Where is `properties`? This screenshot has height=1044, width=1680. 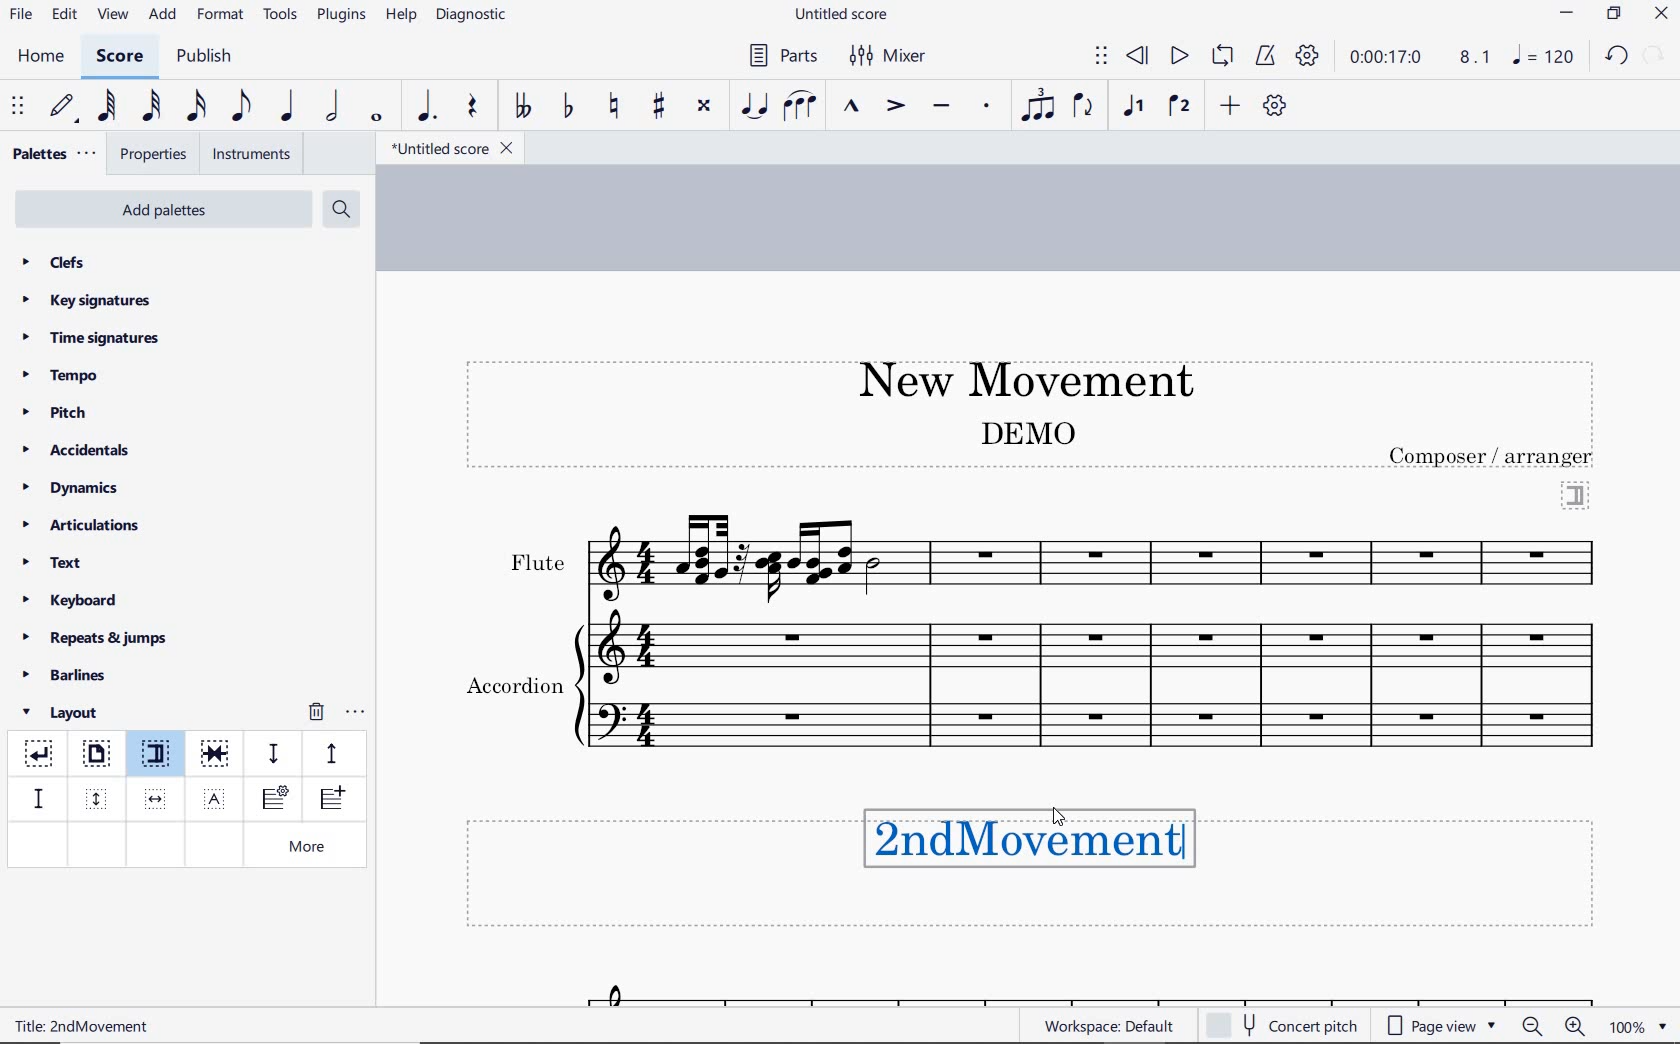 properties is located at coordinates (155, 156).